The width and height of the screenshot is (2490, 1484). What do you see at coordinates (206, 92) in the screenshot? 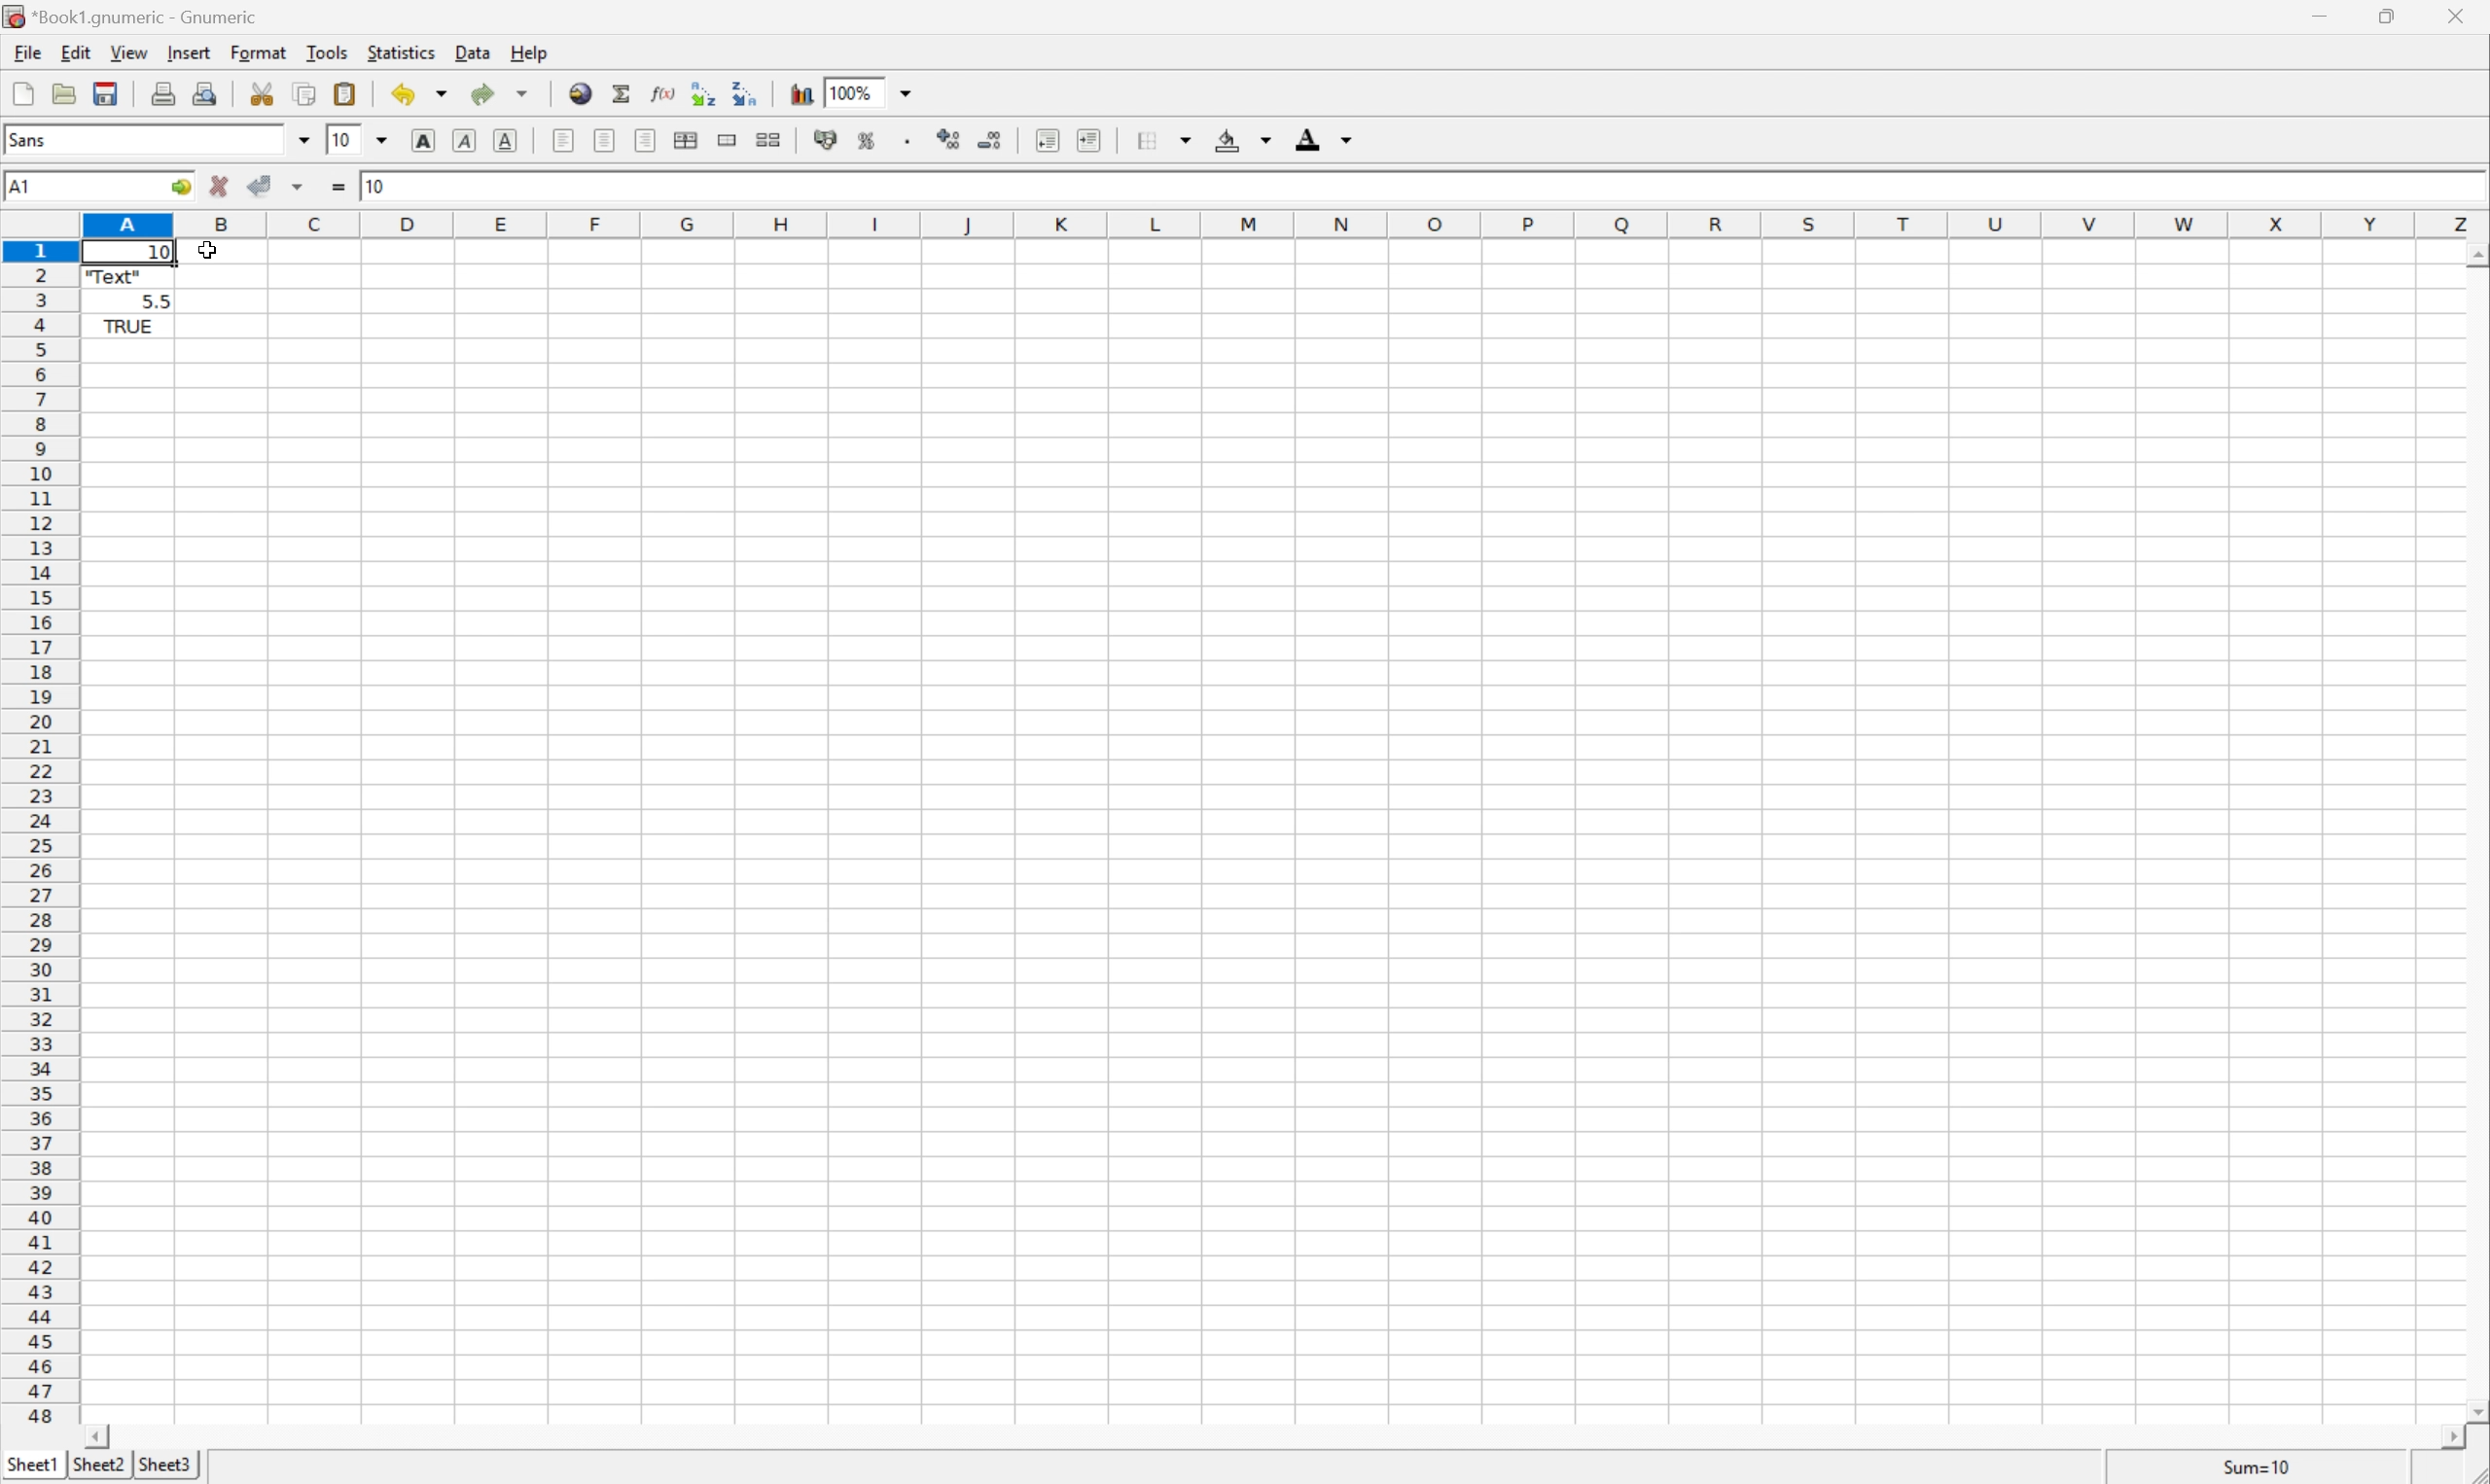
I see `Print preview` at bounding box center [206, 92].